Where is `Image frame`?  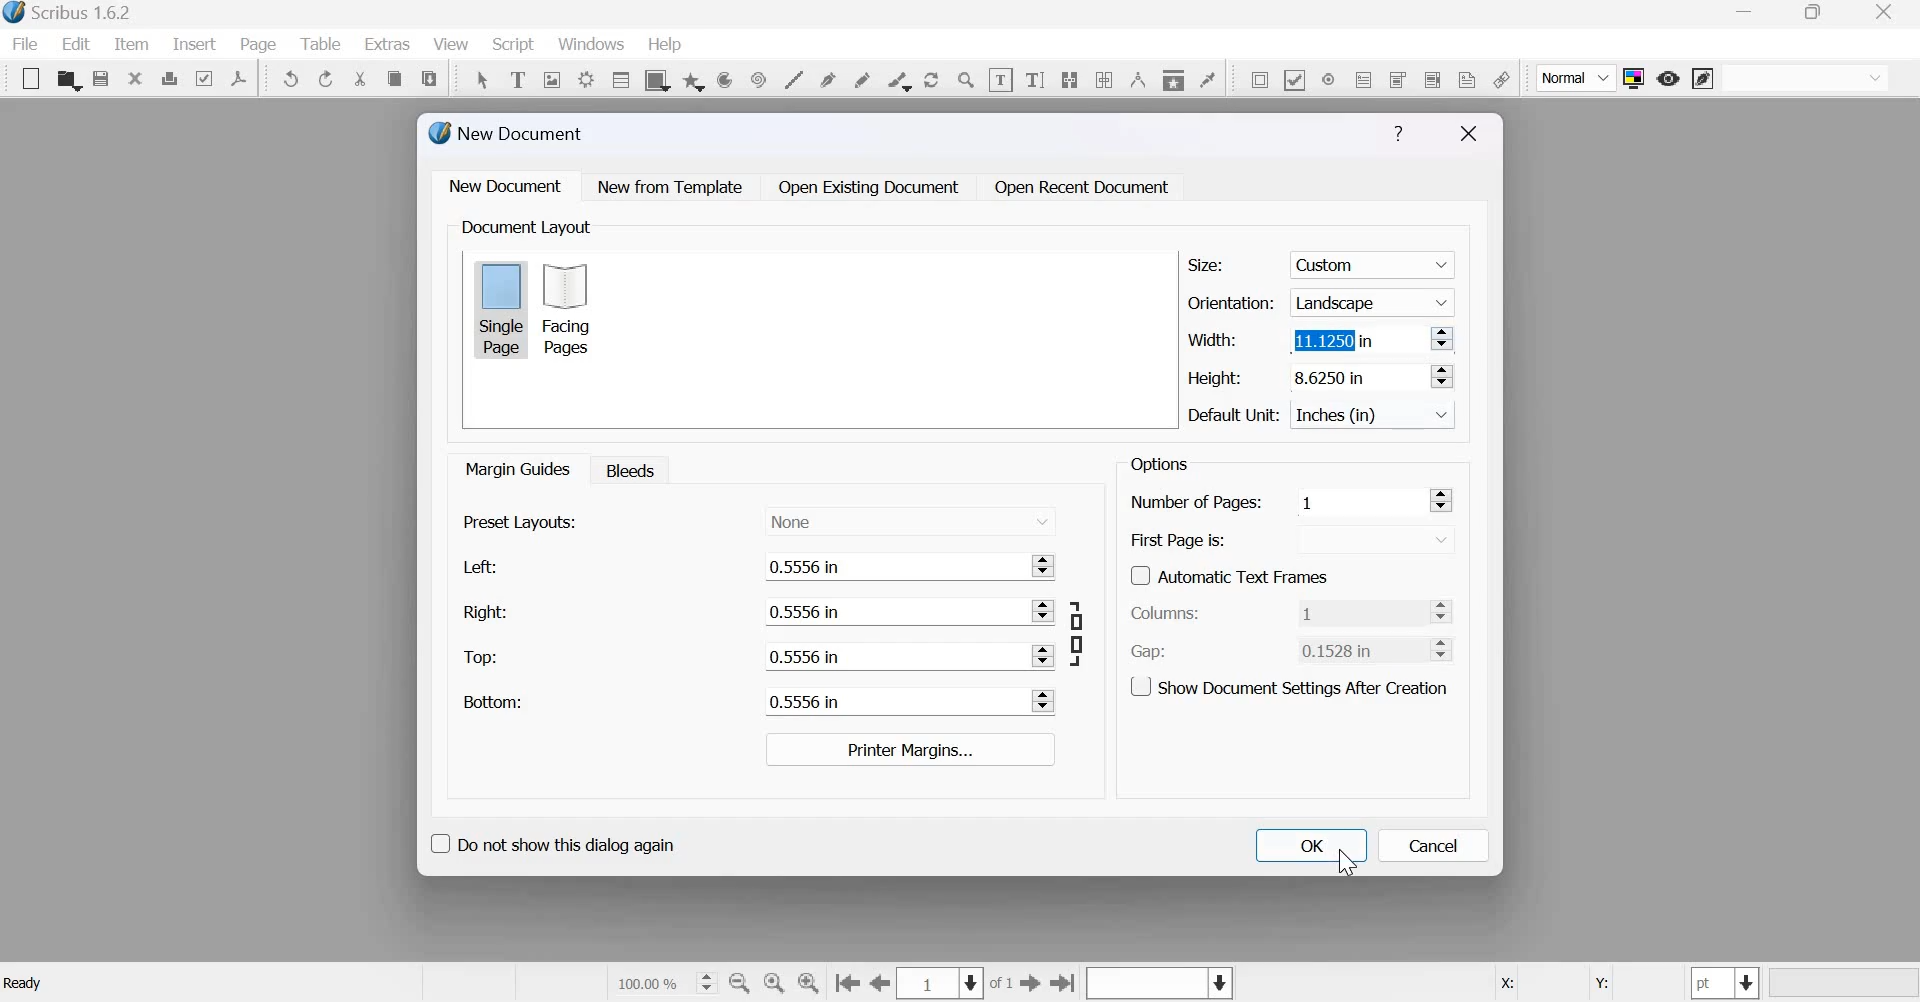
Image frame is located at coordinates (552, 78).